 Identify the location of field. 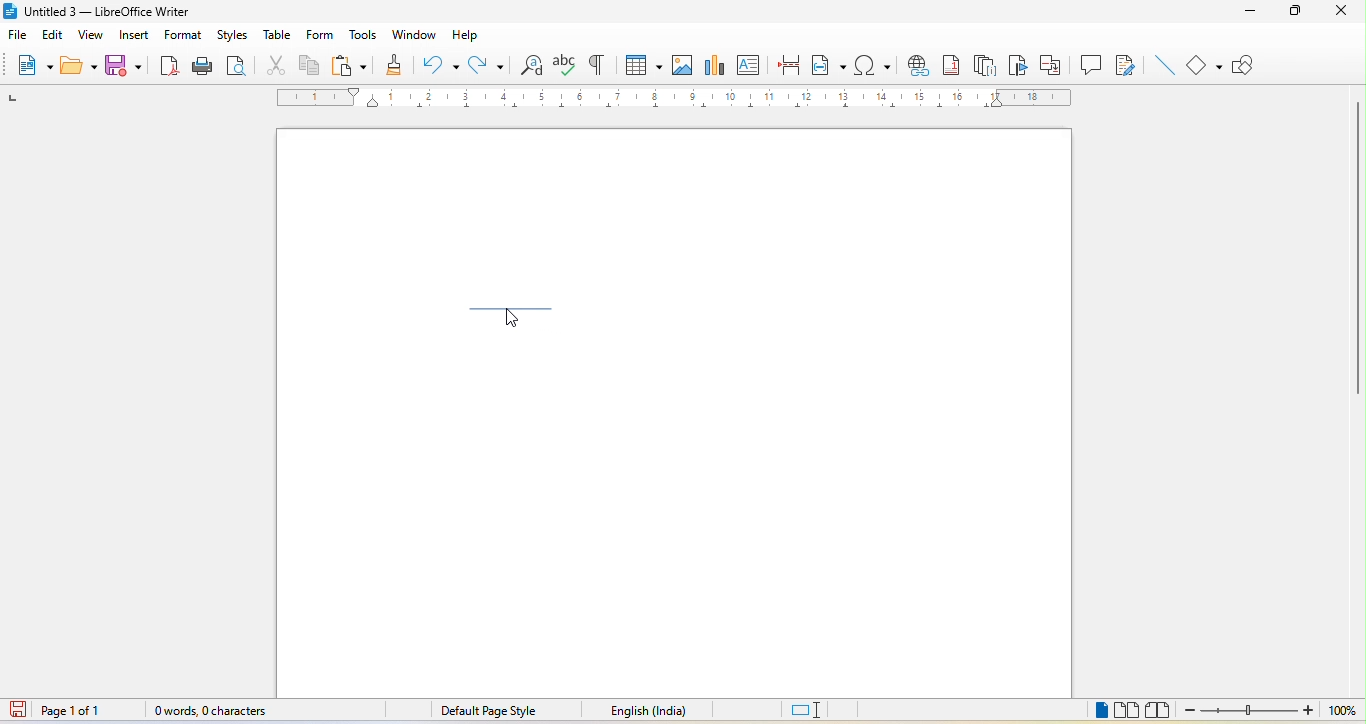
(829, 67).